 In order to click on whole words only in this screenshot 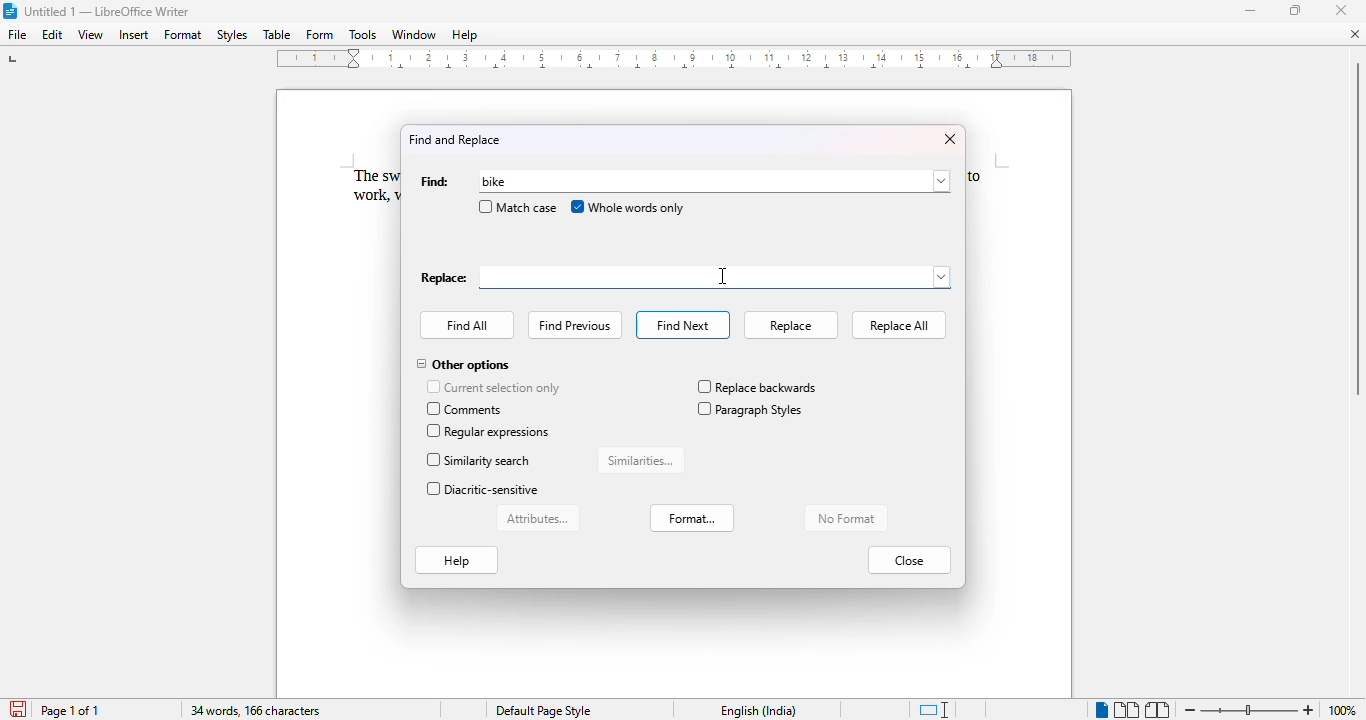, I will do `click(628, 207)`.